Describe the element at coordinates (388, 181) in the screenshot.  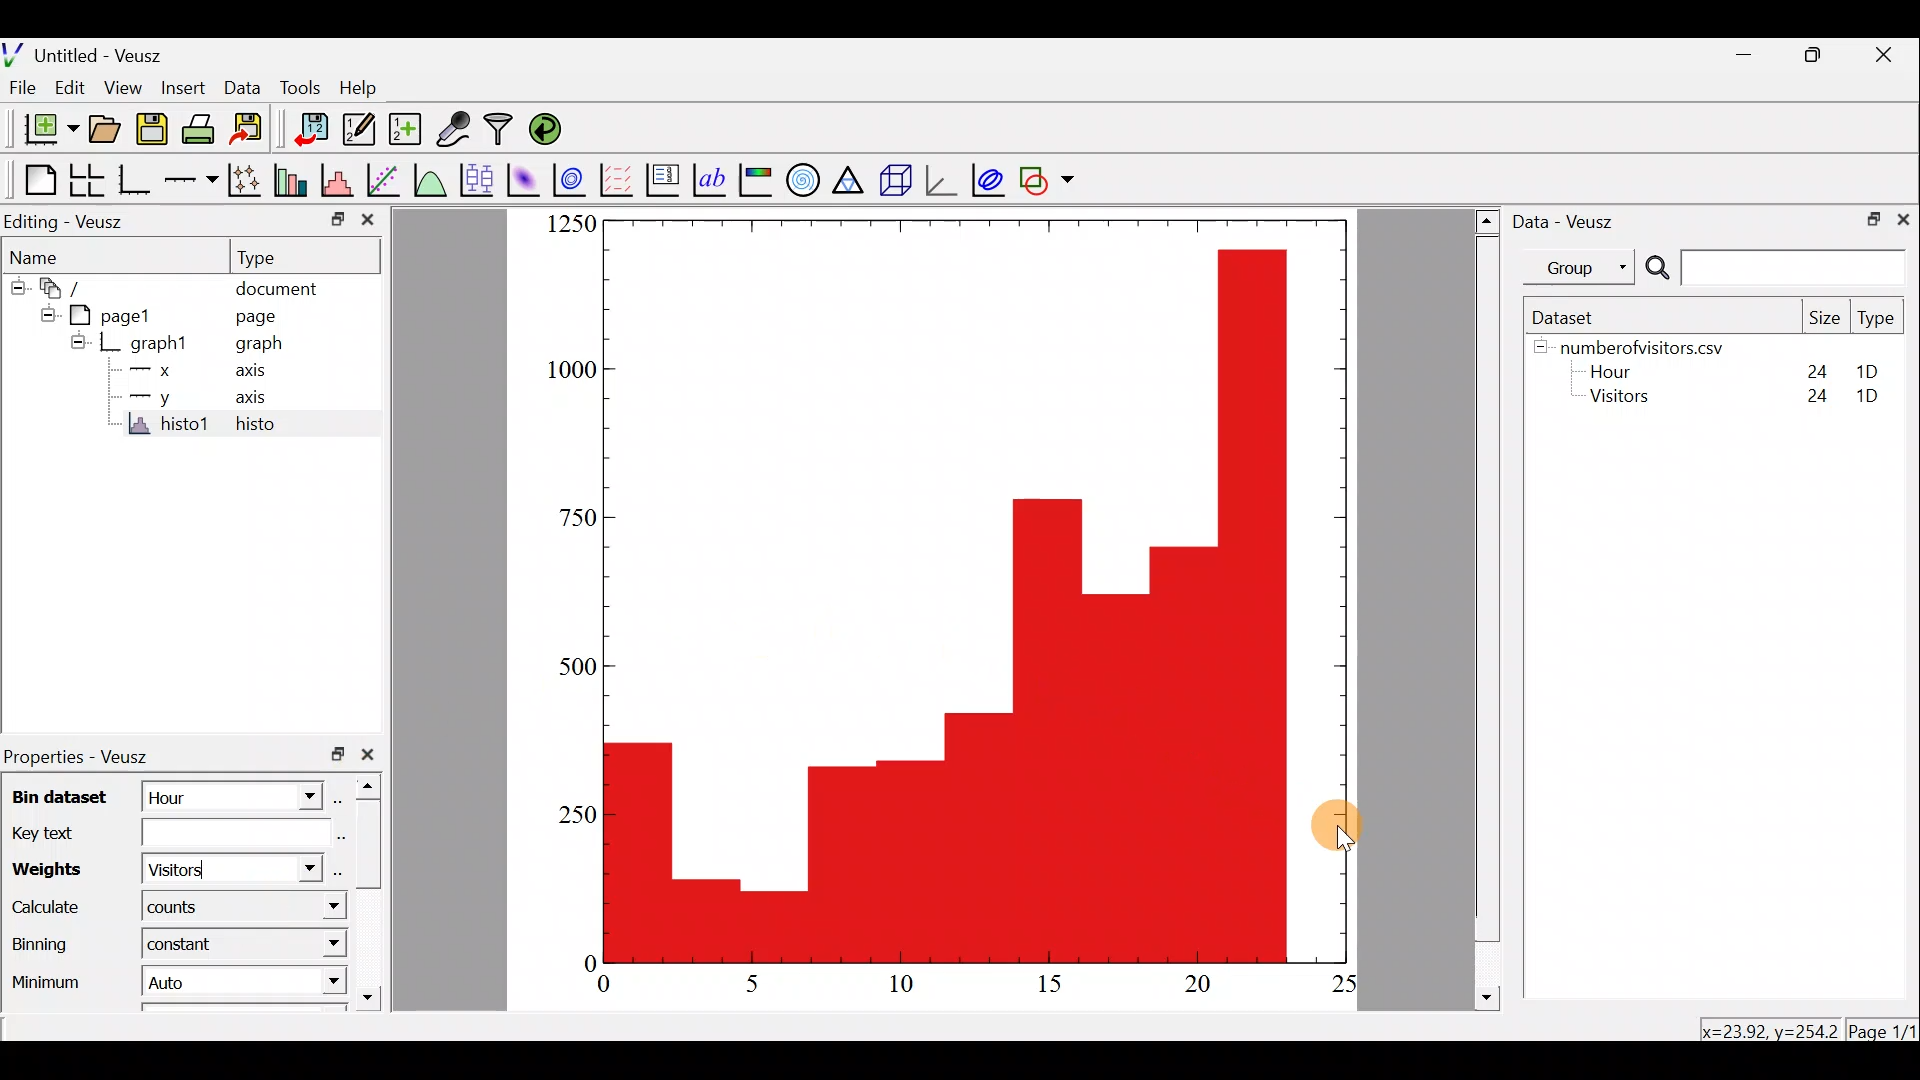
I see `fit a function to data` at that location.